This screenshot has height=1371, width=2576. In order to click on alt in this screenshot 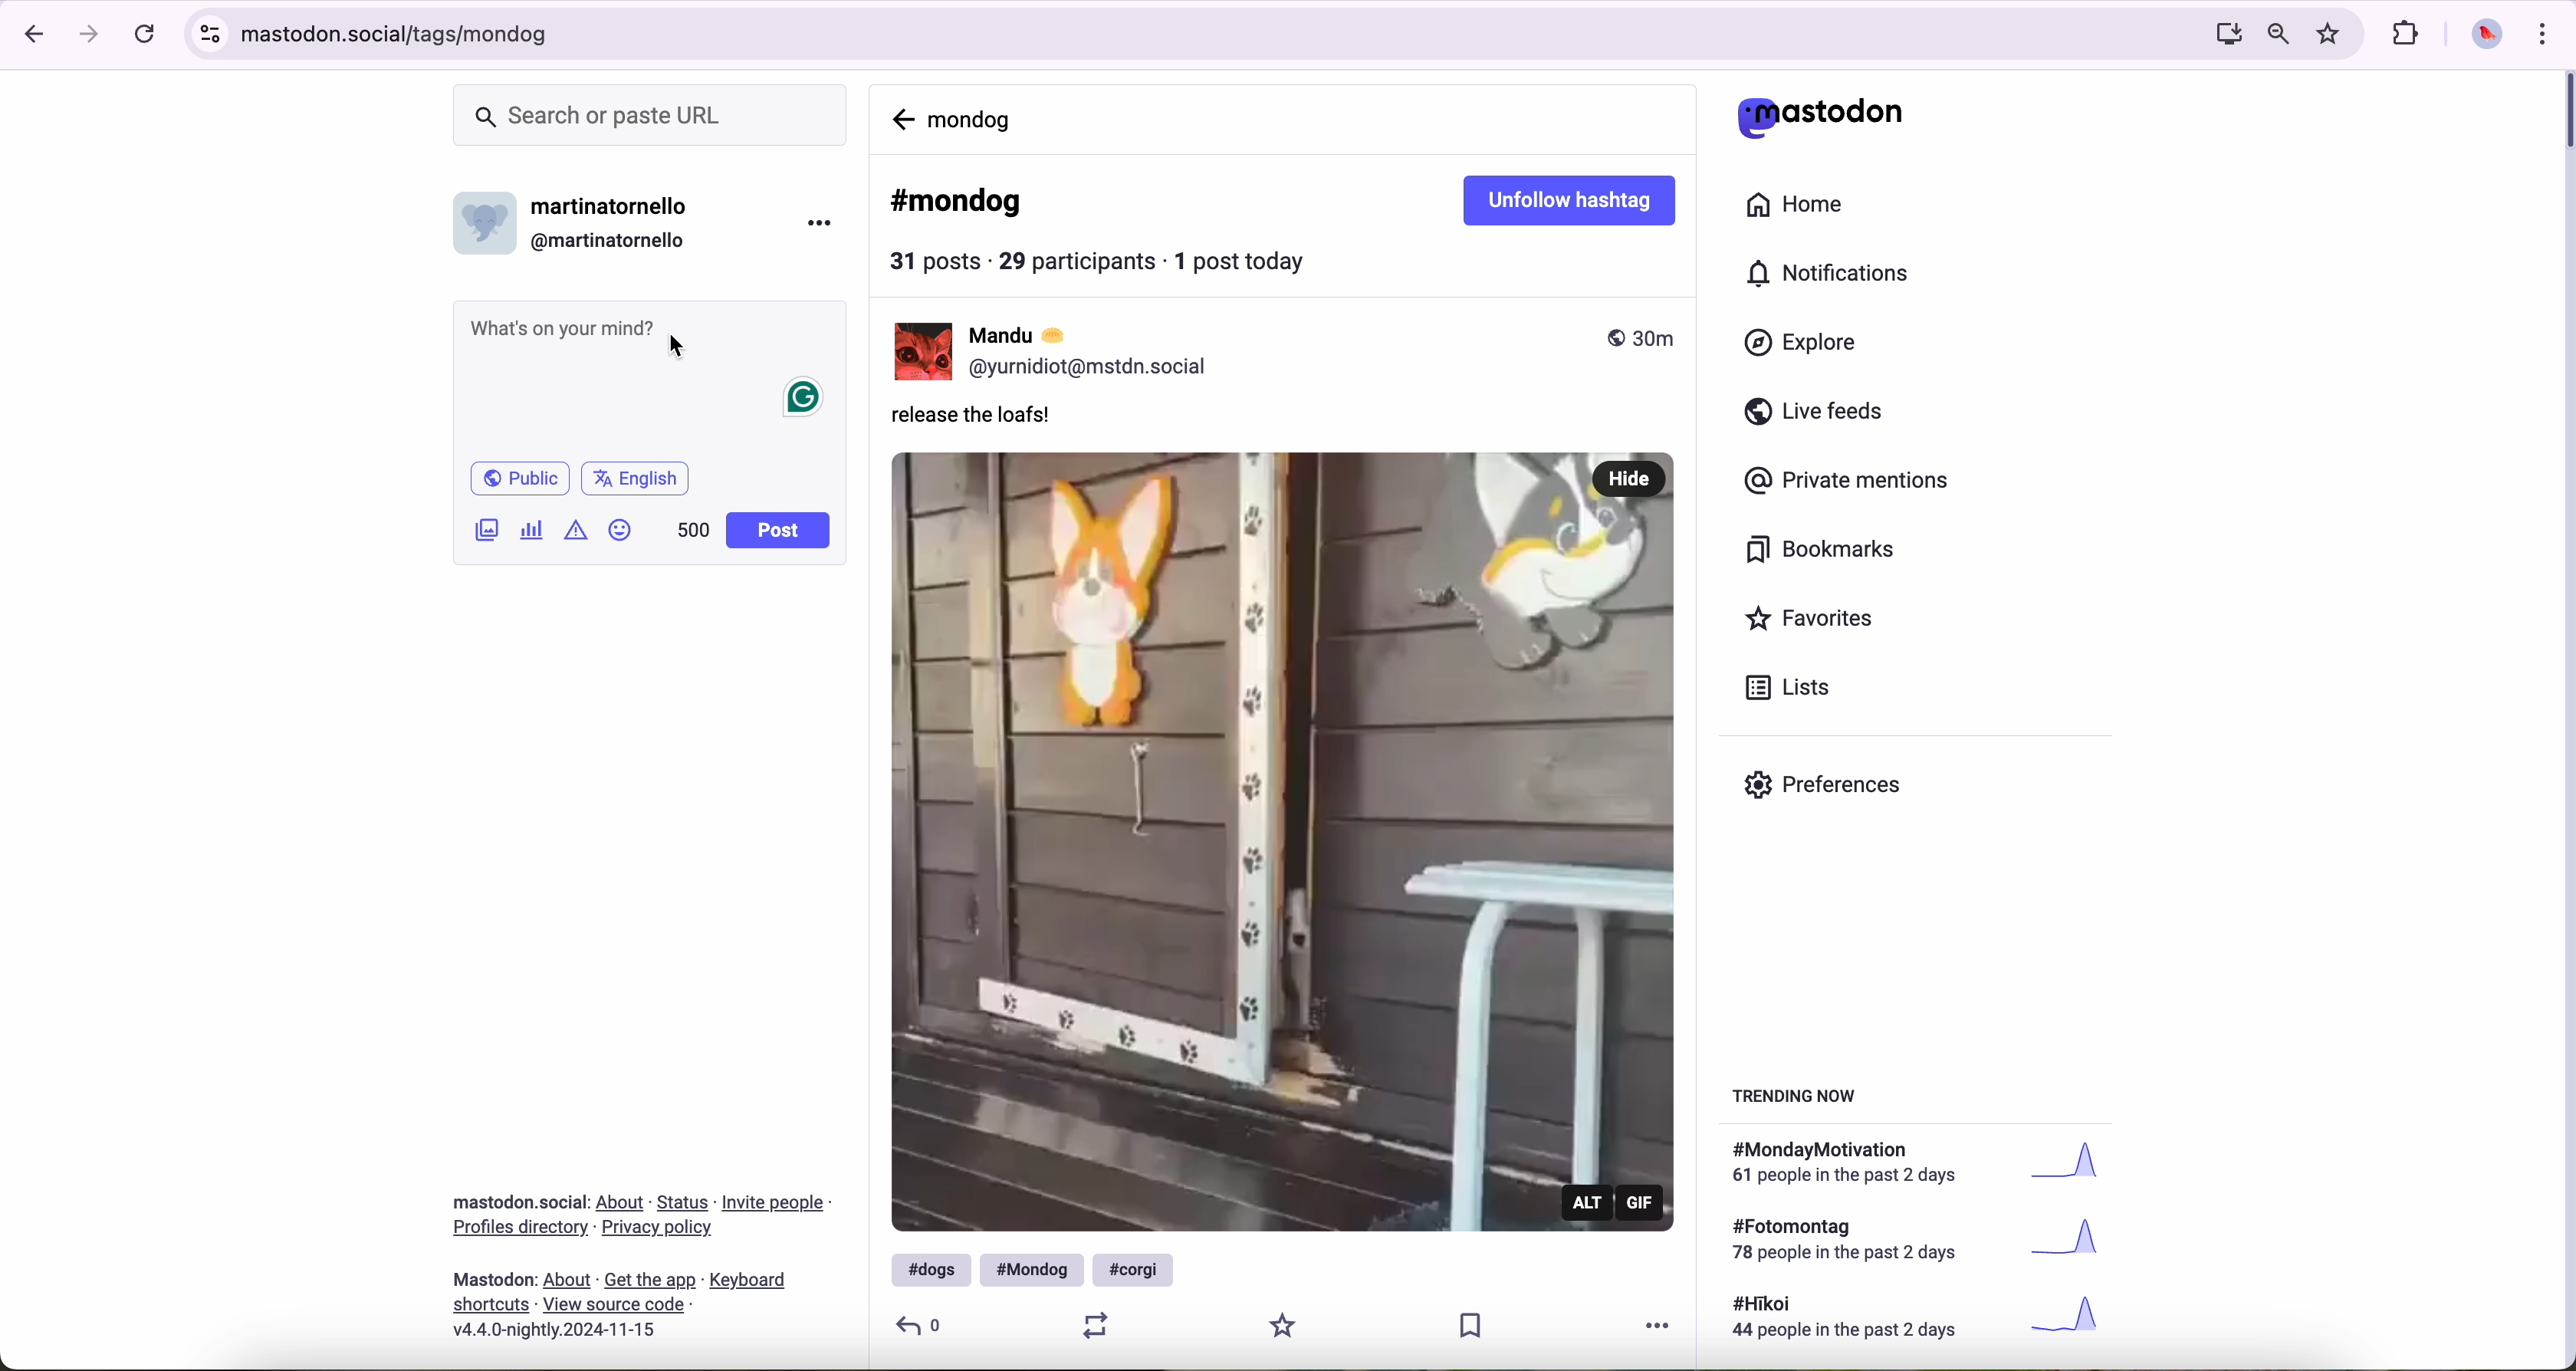, I will do `click(1590, 1201)`.